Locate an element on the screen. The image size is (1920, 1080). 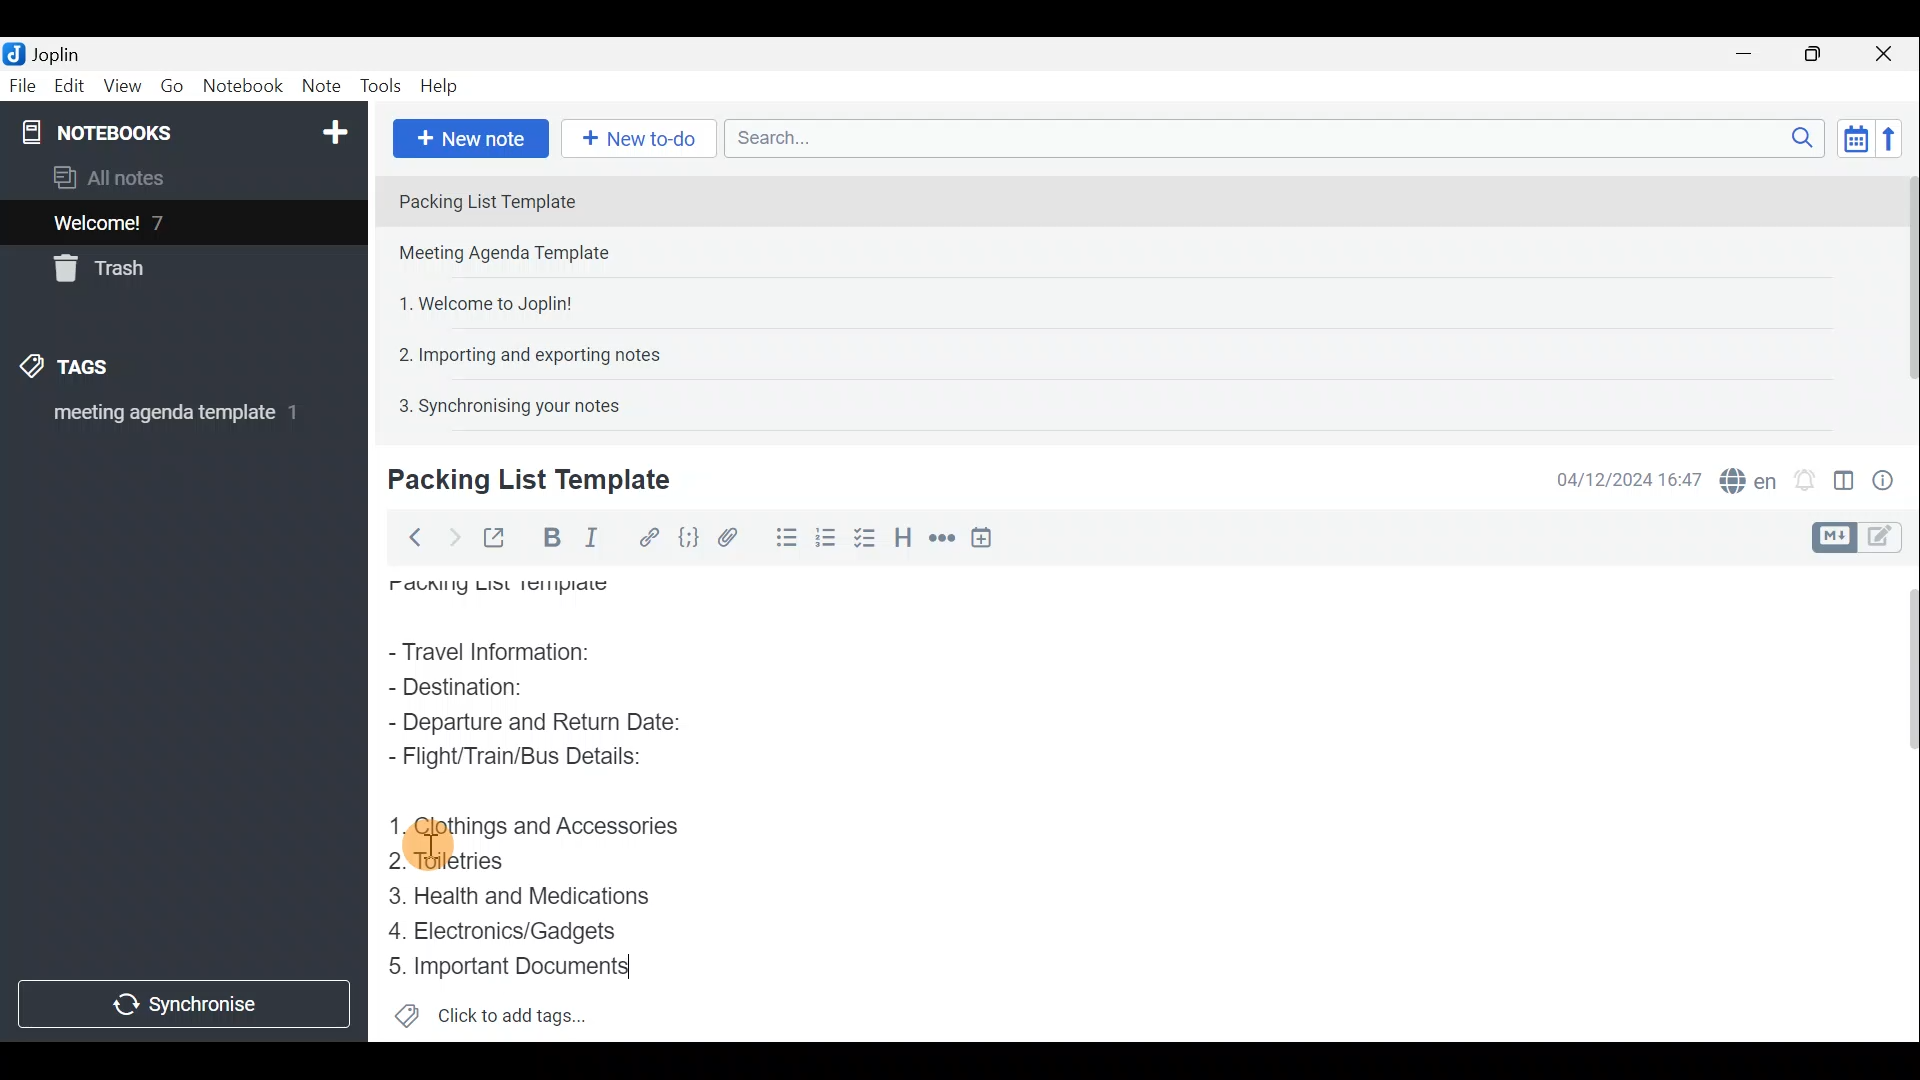
Maximise is located at coordinates (1820, 54).